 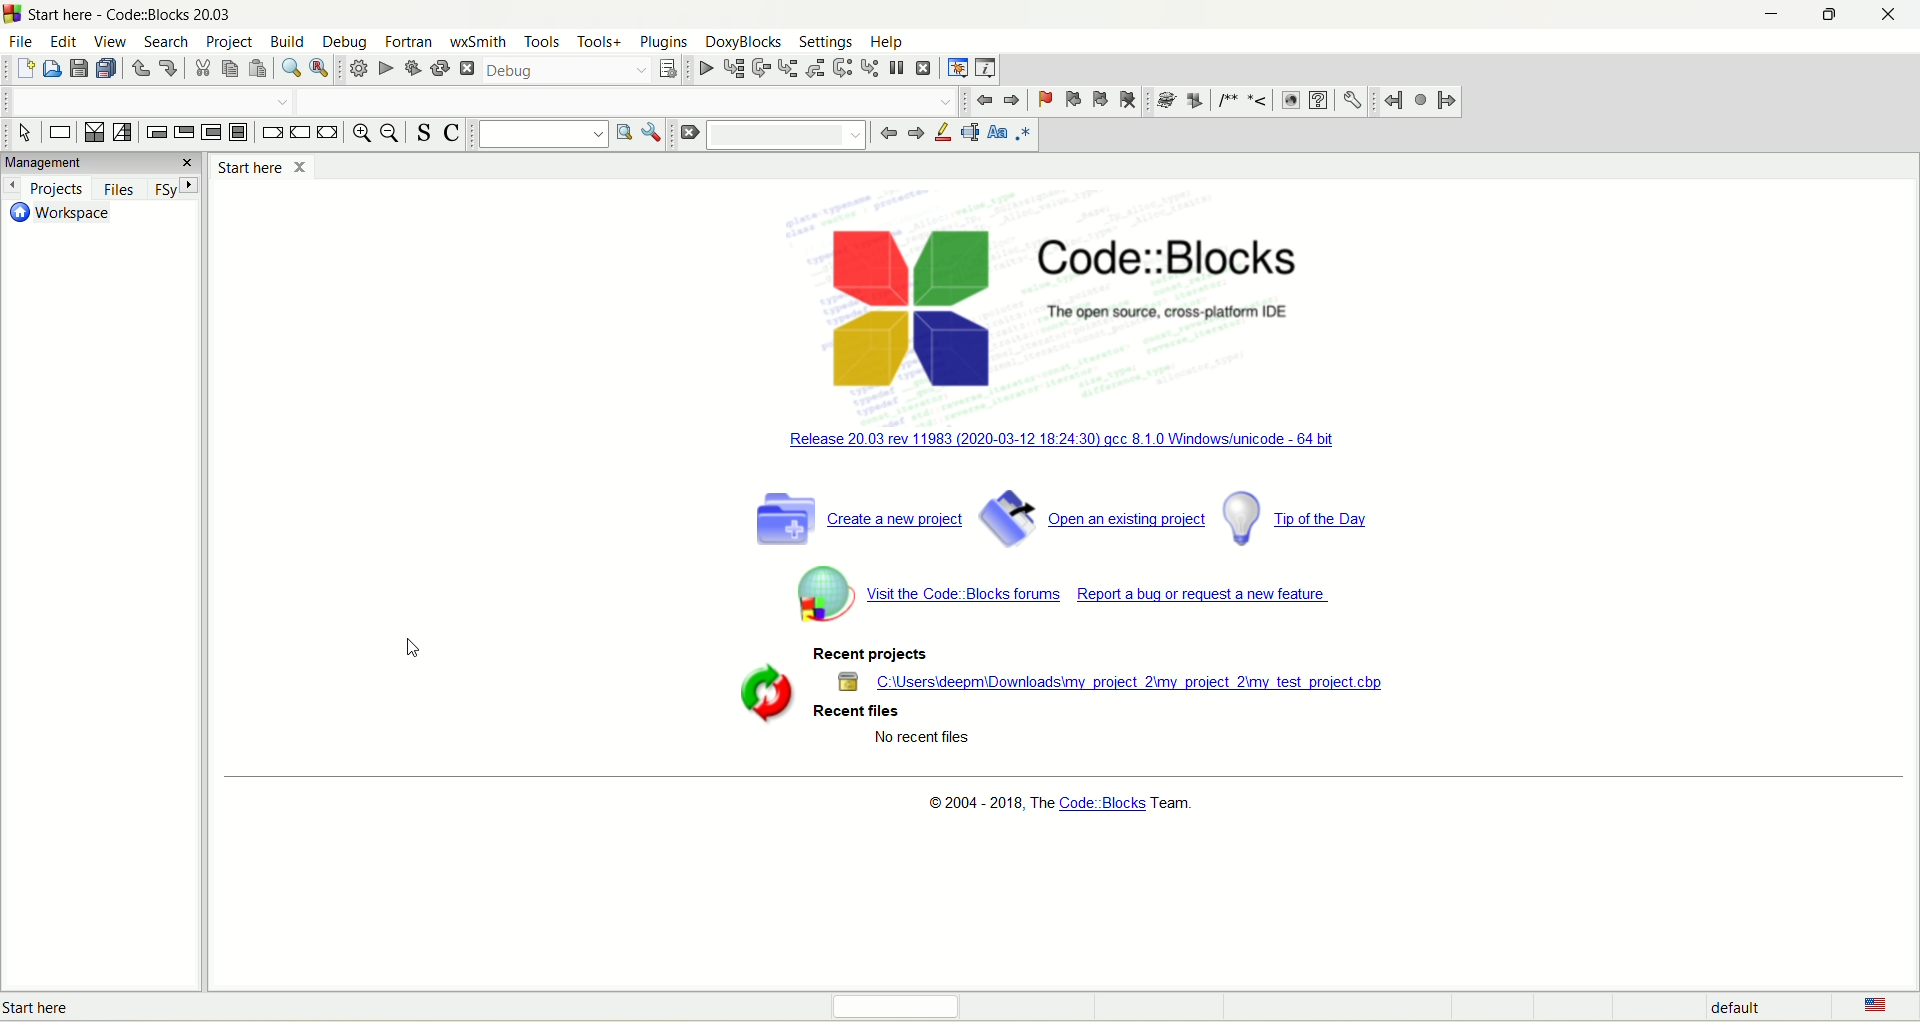 I want to click on close, so click(x=1891, y=15).